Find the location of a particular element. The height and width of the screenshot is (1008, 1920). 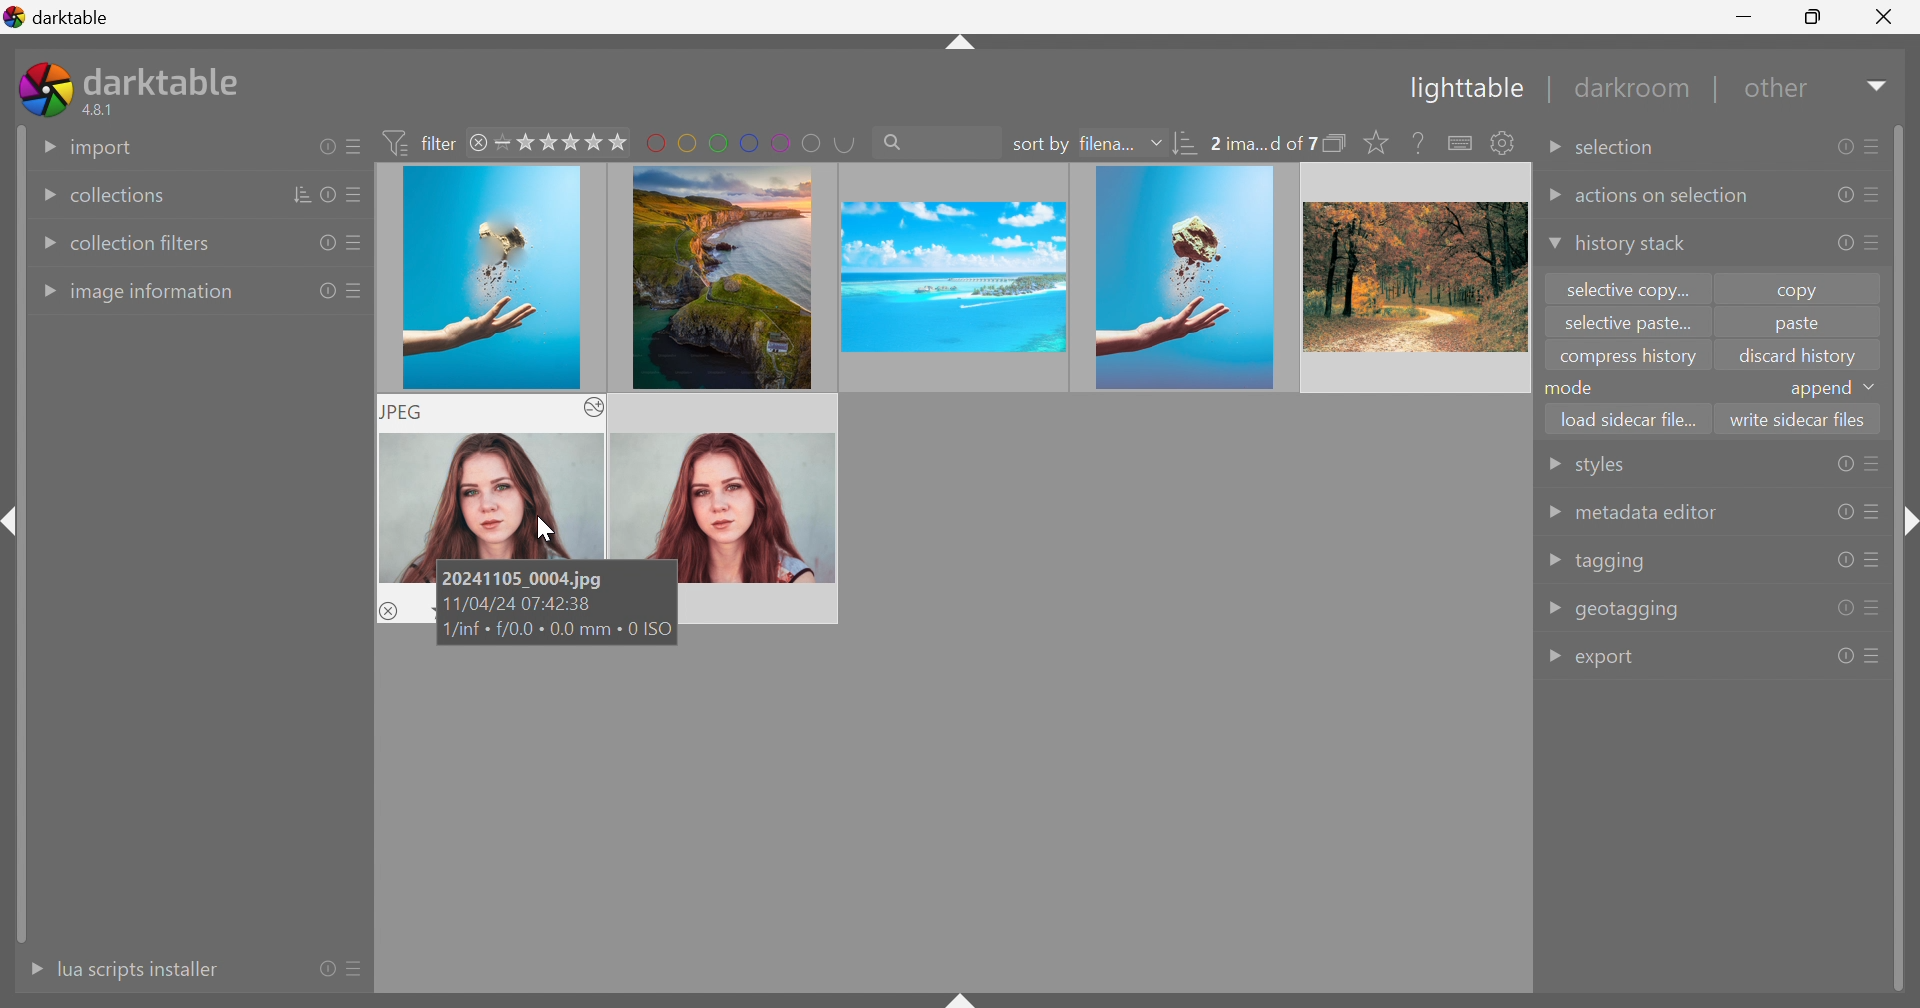

reset is located at coordinates (325, 146).